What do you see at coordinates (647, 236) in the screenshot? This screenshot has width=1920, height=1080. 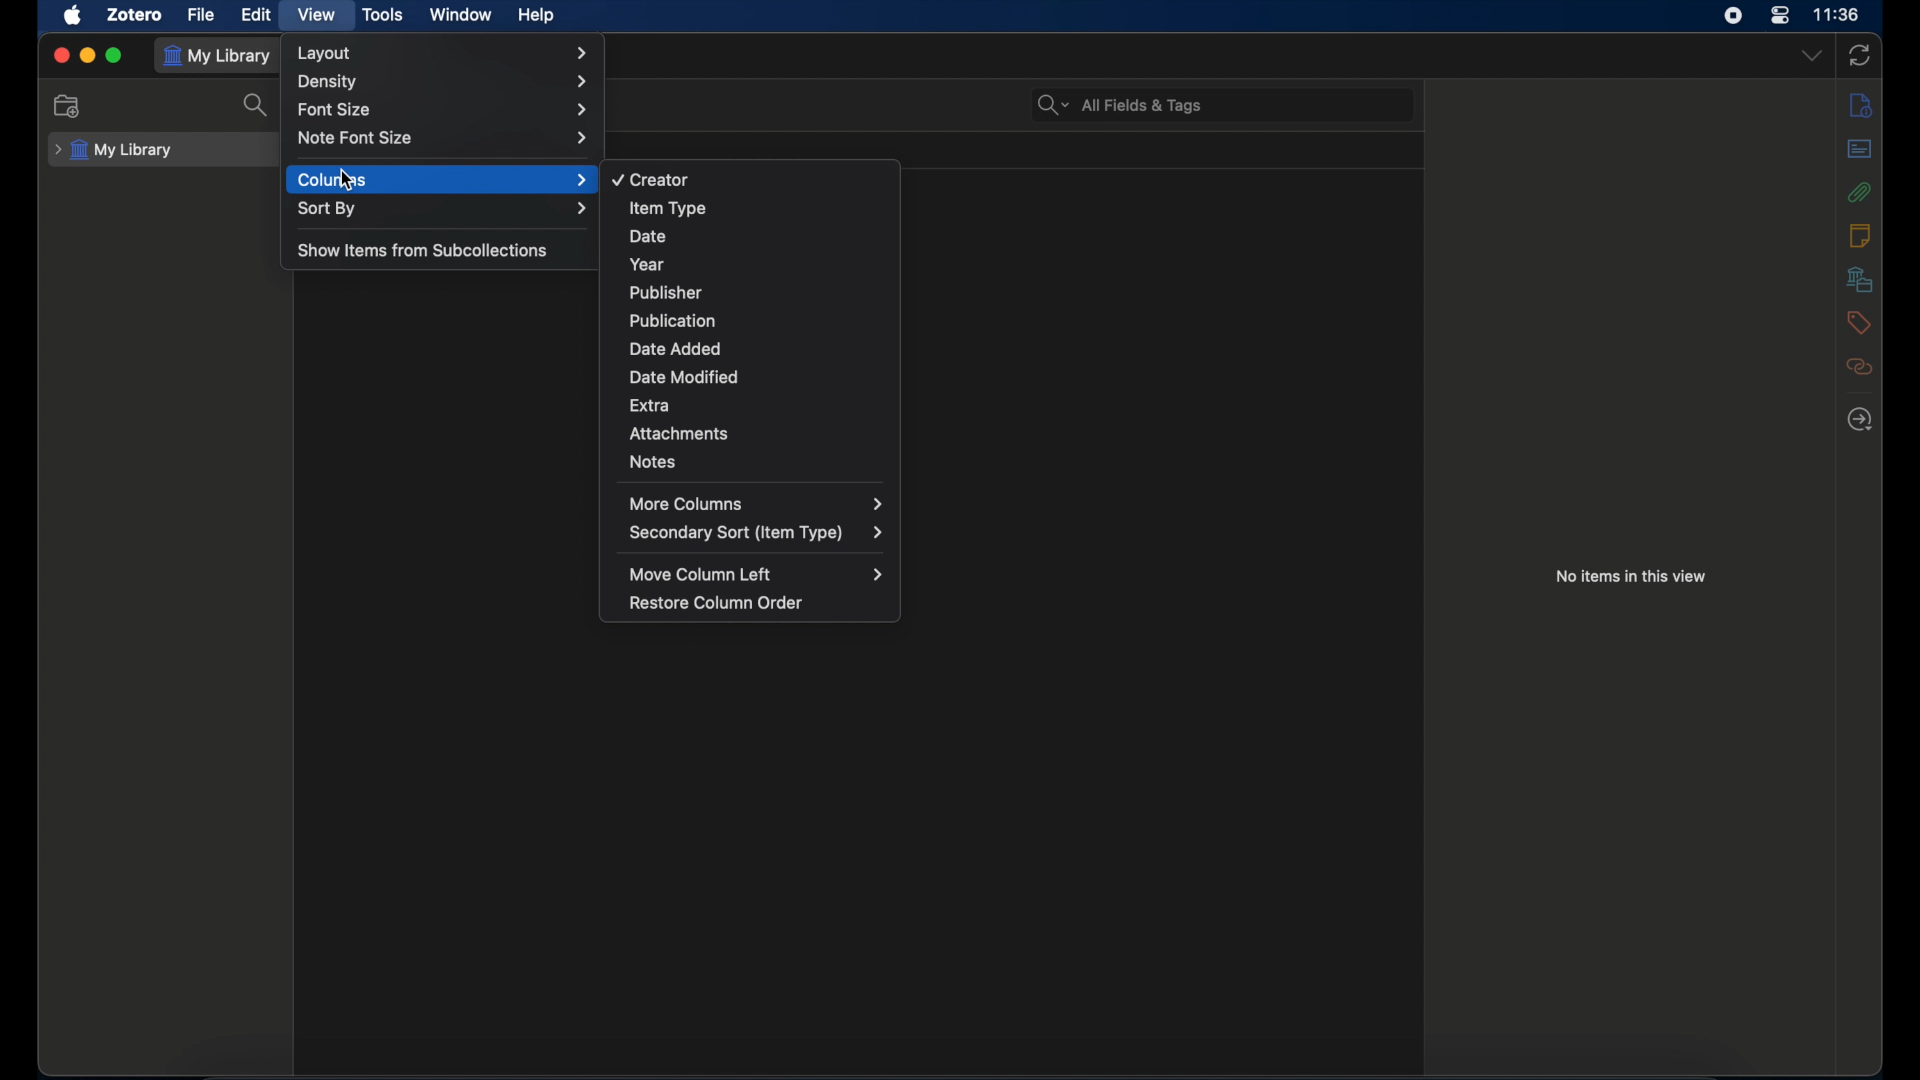 I see `date` at bounding box center [647, 236].